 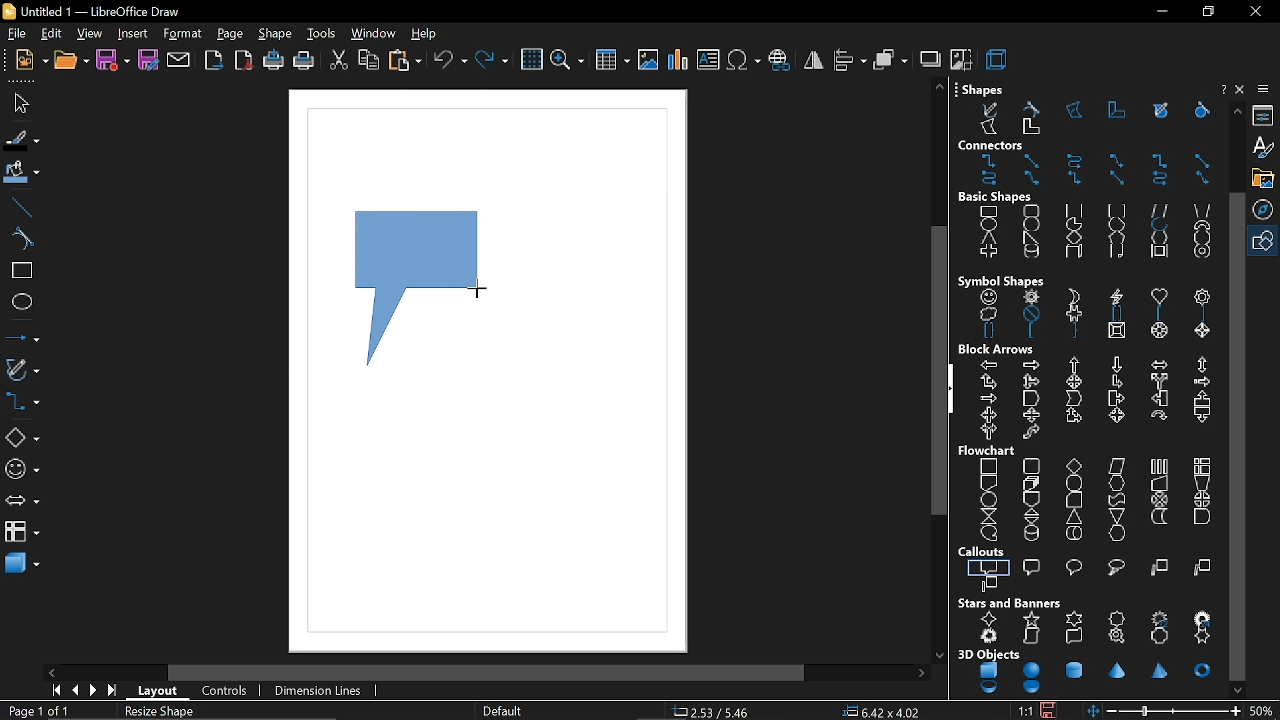 I want to click on cloud, so click(x=984, y=313).